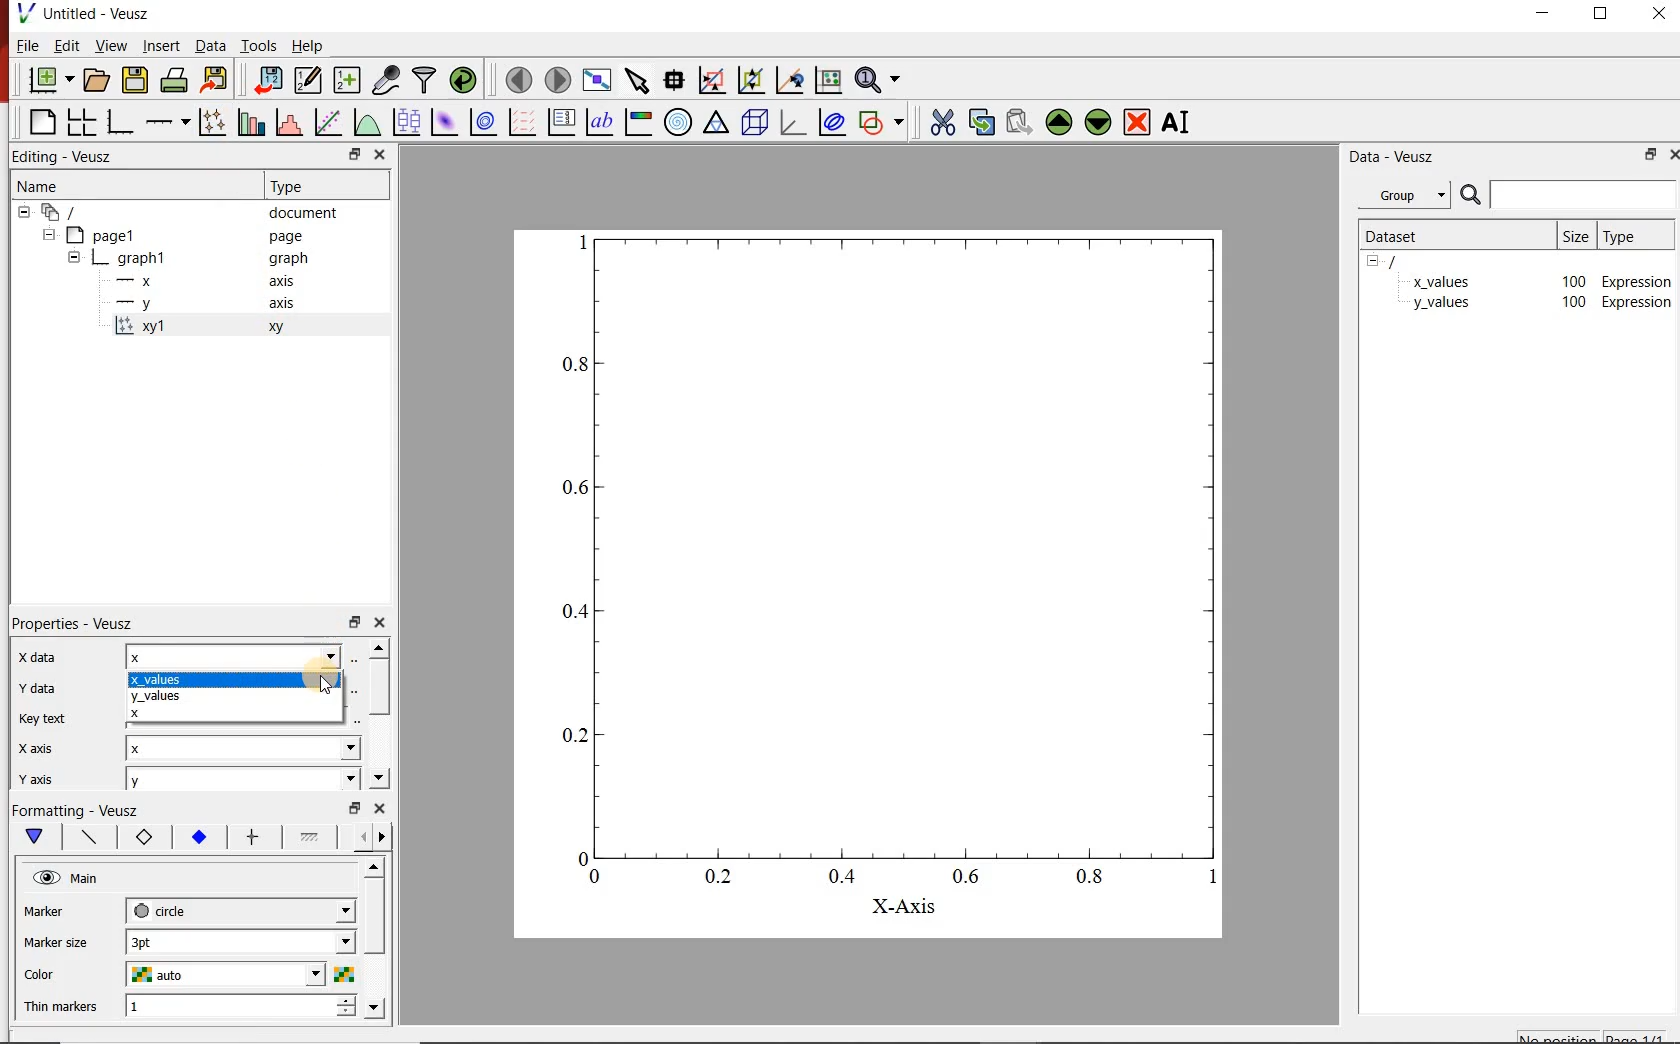  What do you see at coordinates (830, 122) in the screenshot?
I see `plot covariance ellipse` at bounding box center [830, 122].